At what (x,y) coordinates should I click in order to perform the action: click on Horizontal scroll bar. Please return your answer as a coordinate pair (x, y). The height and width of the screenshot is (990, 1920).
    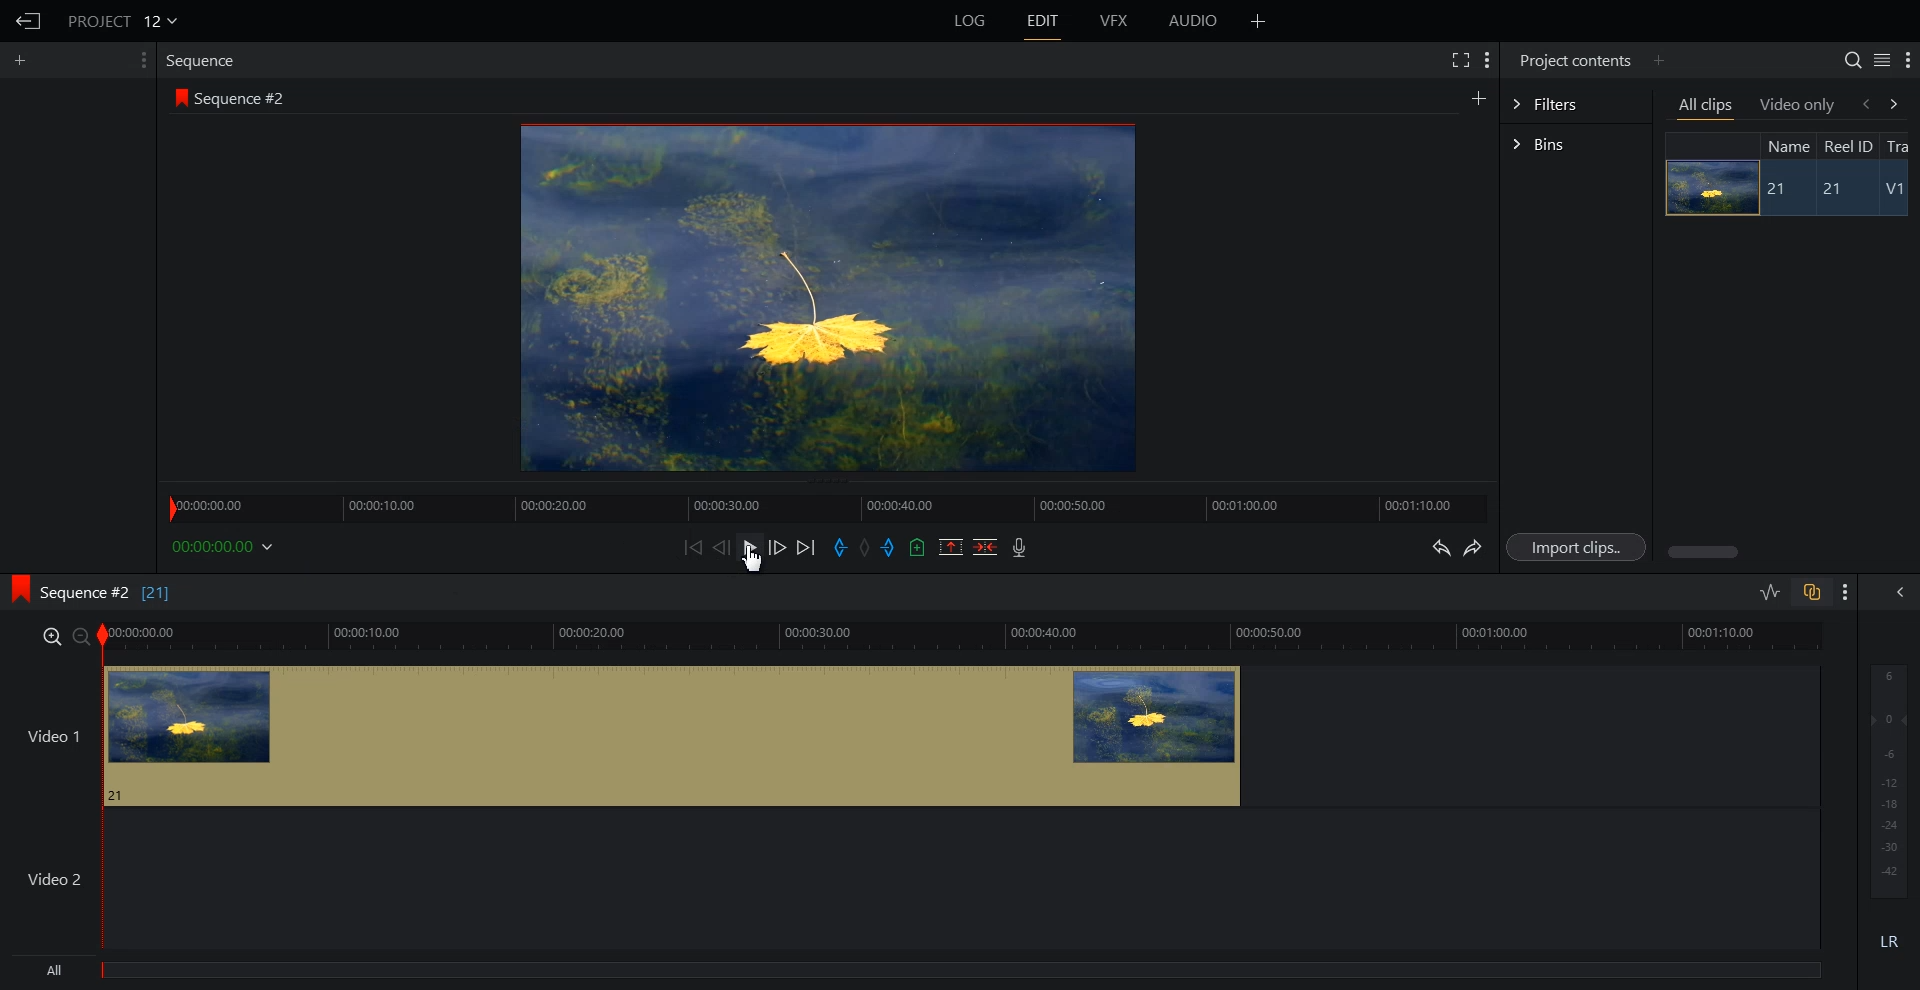
    Looking at the image, I should click on (1706, 552).